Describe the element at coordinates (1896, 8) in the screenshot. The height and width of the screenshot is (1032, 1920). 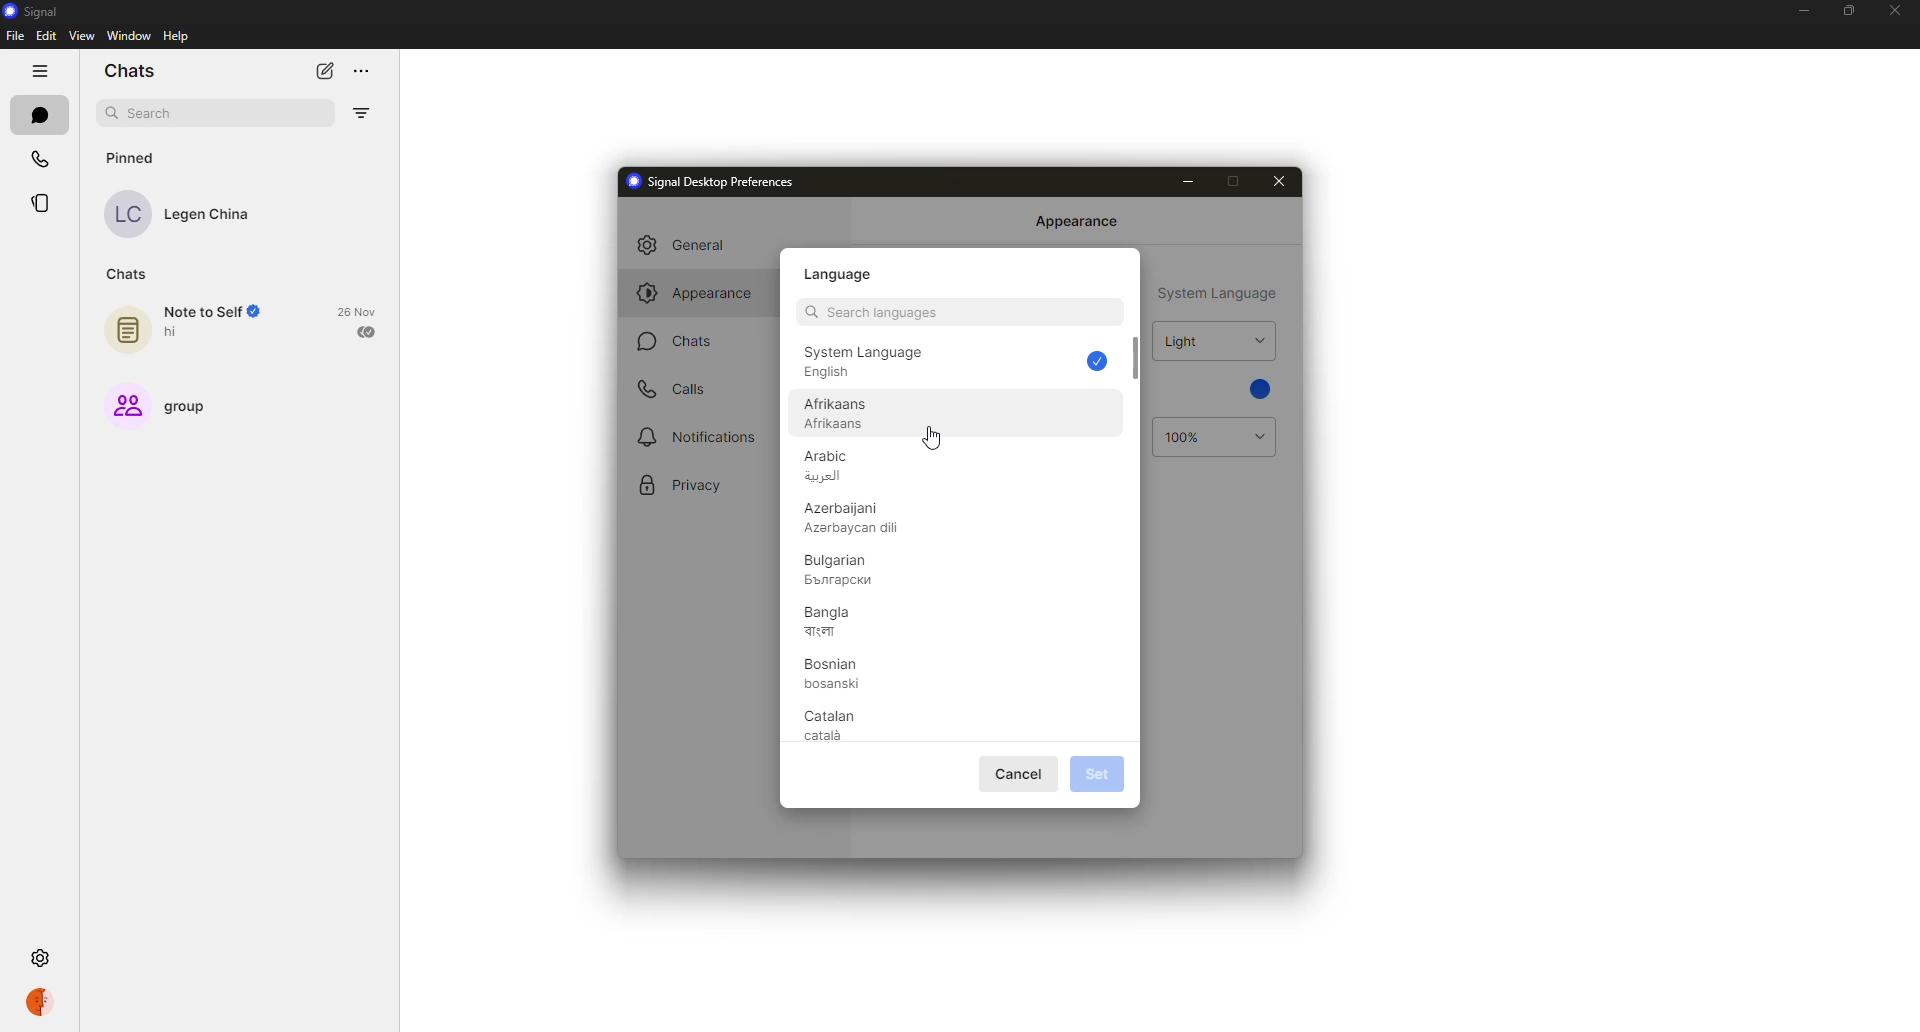
I see `close` at that location.